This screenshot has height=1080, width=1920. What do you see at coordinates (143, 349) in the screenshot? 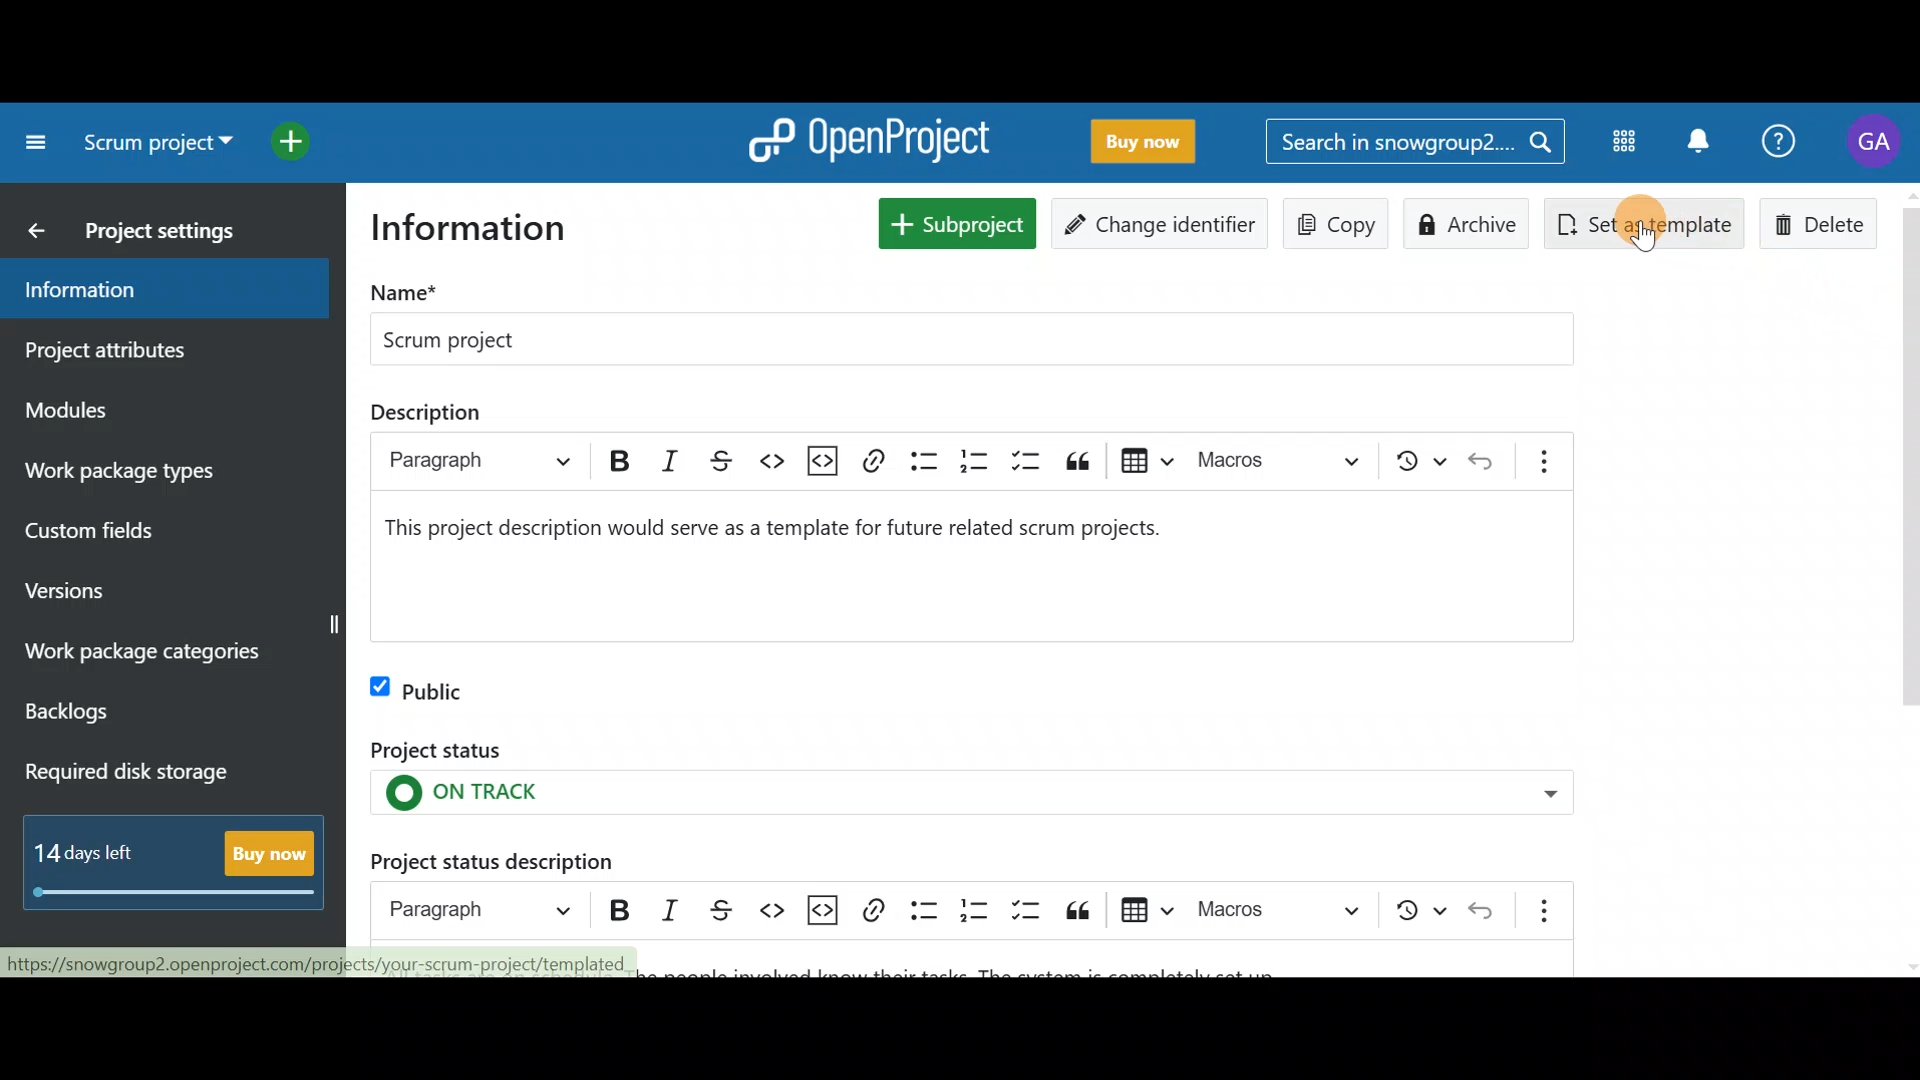
I see `Project attributes` at bounding box center [143, 349].